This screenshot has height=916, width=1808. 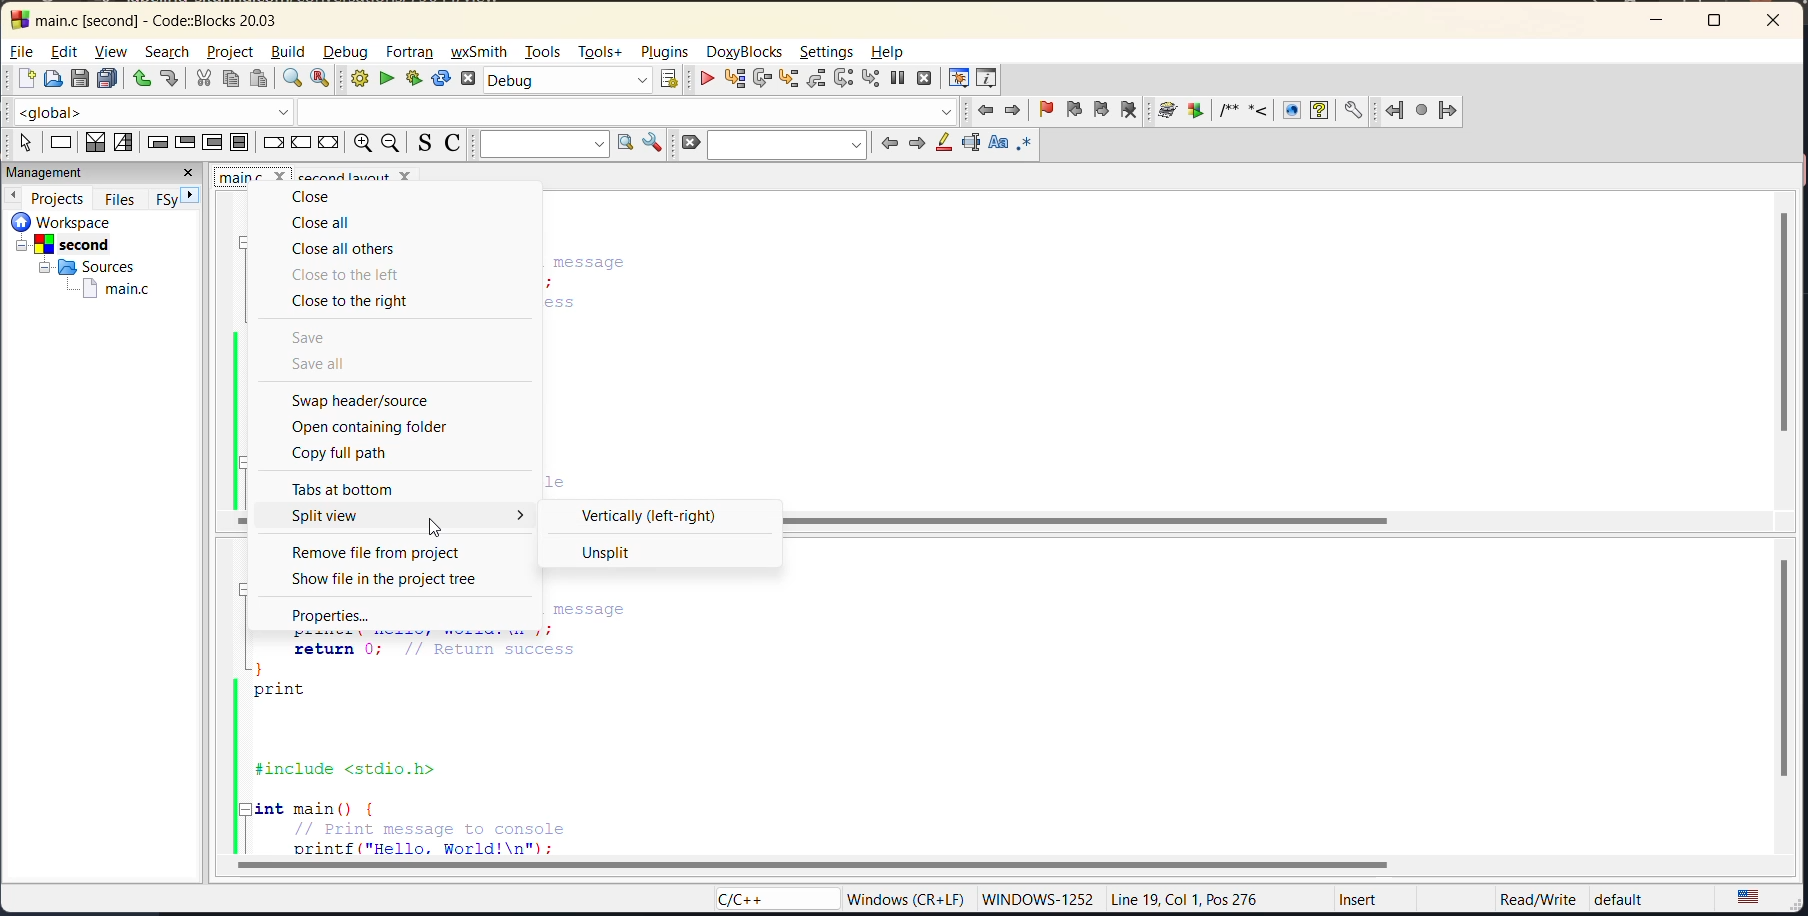 I want to click on workspace, so click(x=63, y=223).